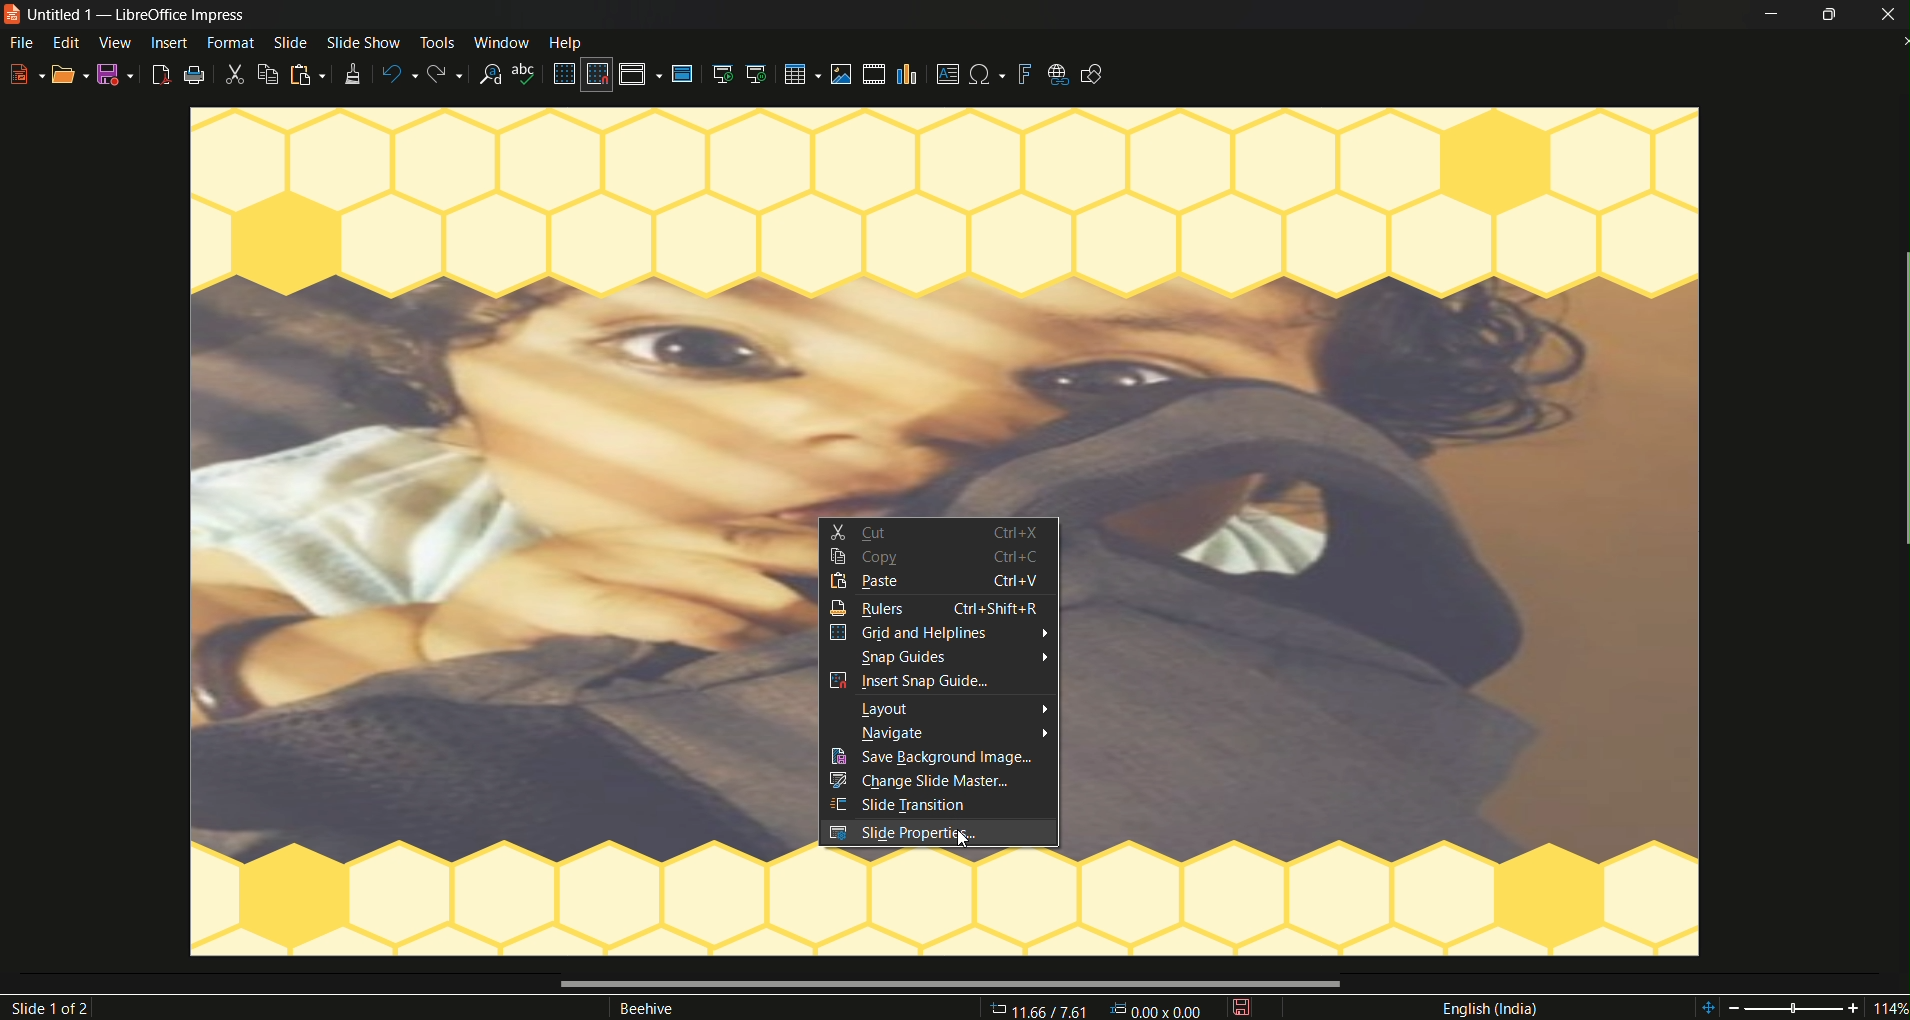 This screenshot has height=1020, width=1910. What do you see at coordinates (1015, 530) in the screenshot?
I see `ctrl+X` at bounding box center [1015, 530].